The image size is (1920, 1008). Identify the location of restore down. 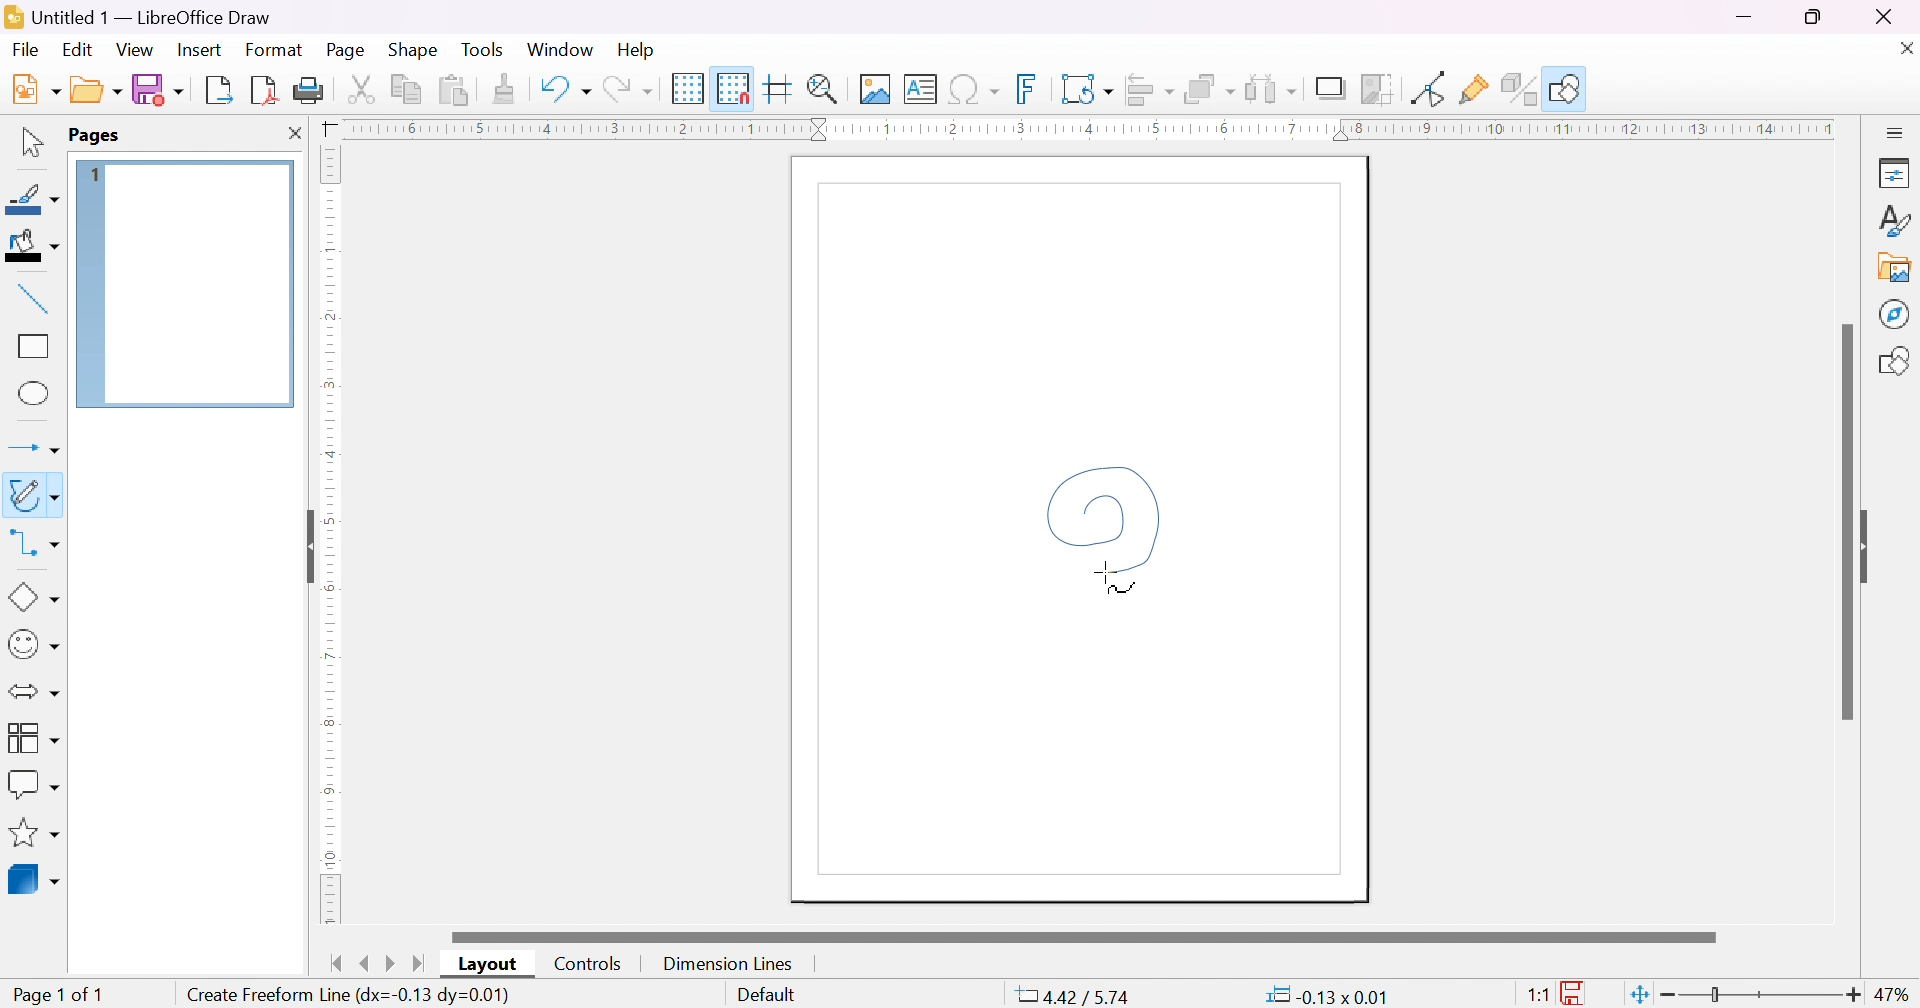
(1815, 17).